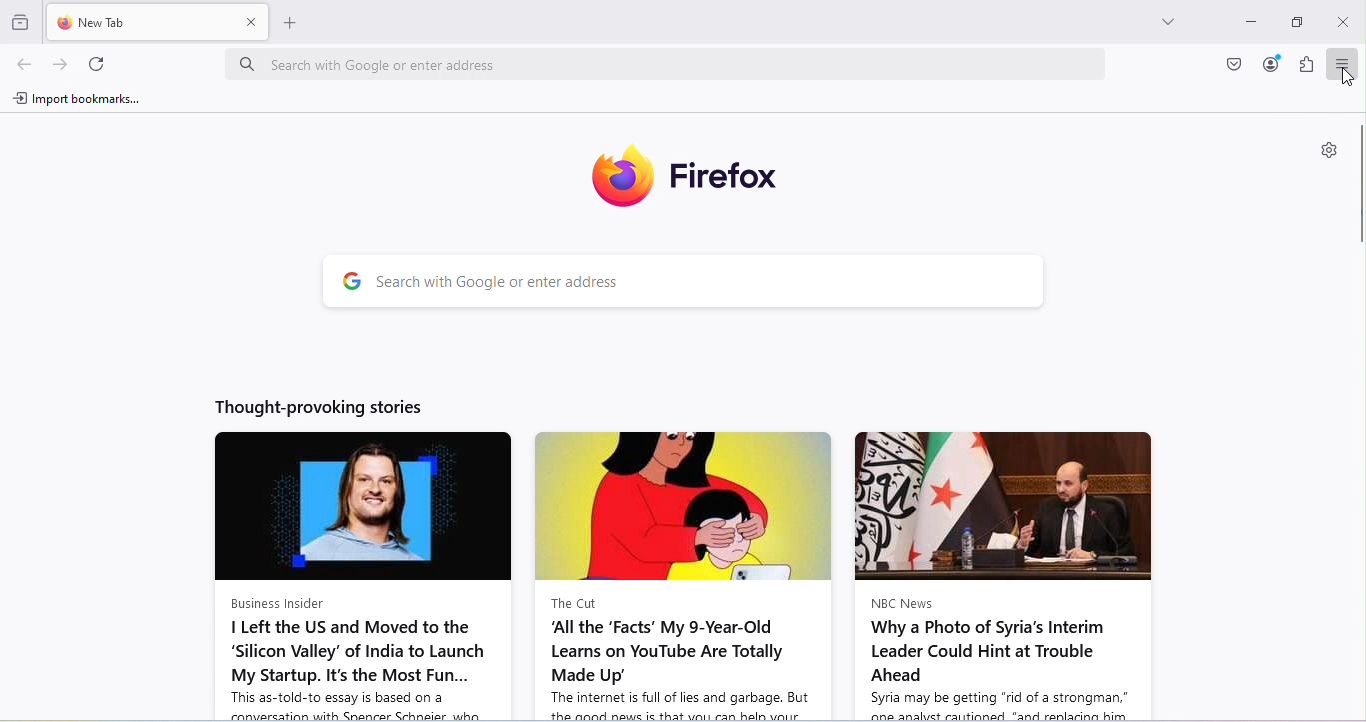 The image size is (1366, 722). Describe the element at coordinates (142, 21) in the screenshot. I see `New tab` at that location.